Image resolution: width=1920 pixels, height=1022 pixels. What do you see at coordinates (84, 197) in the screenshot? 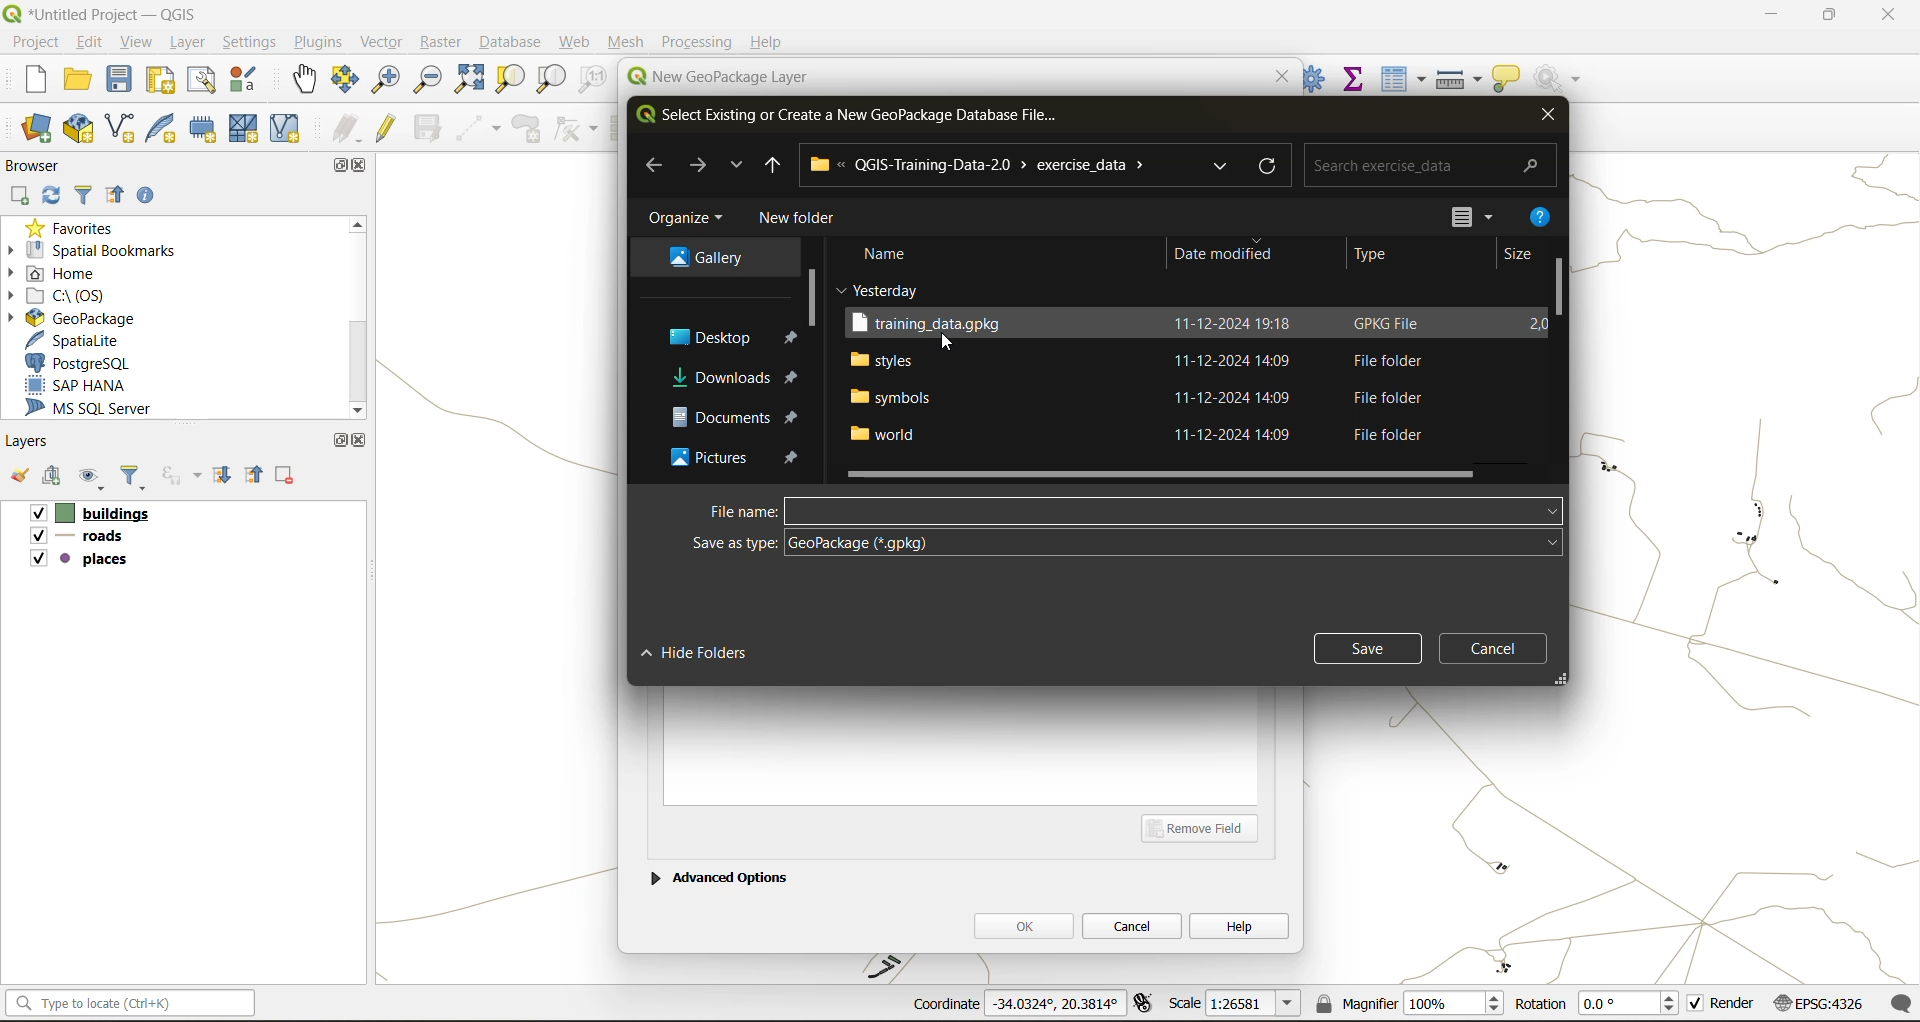
I see `filter` at bounding box center [84, 197].